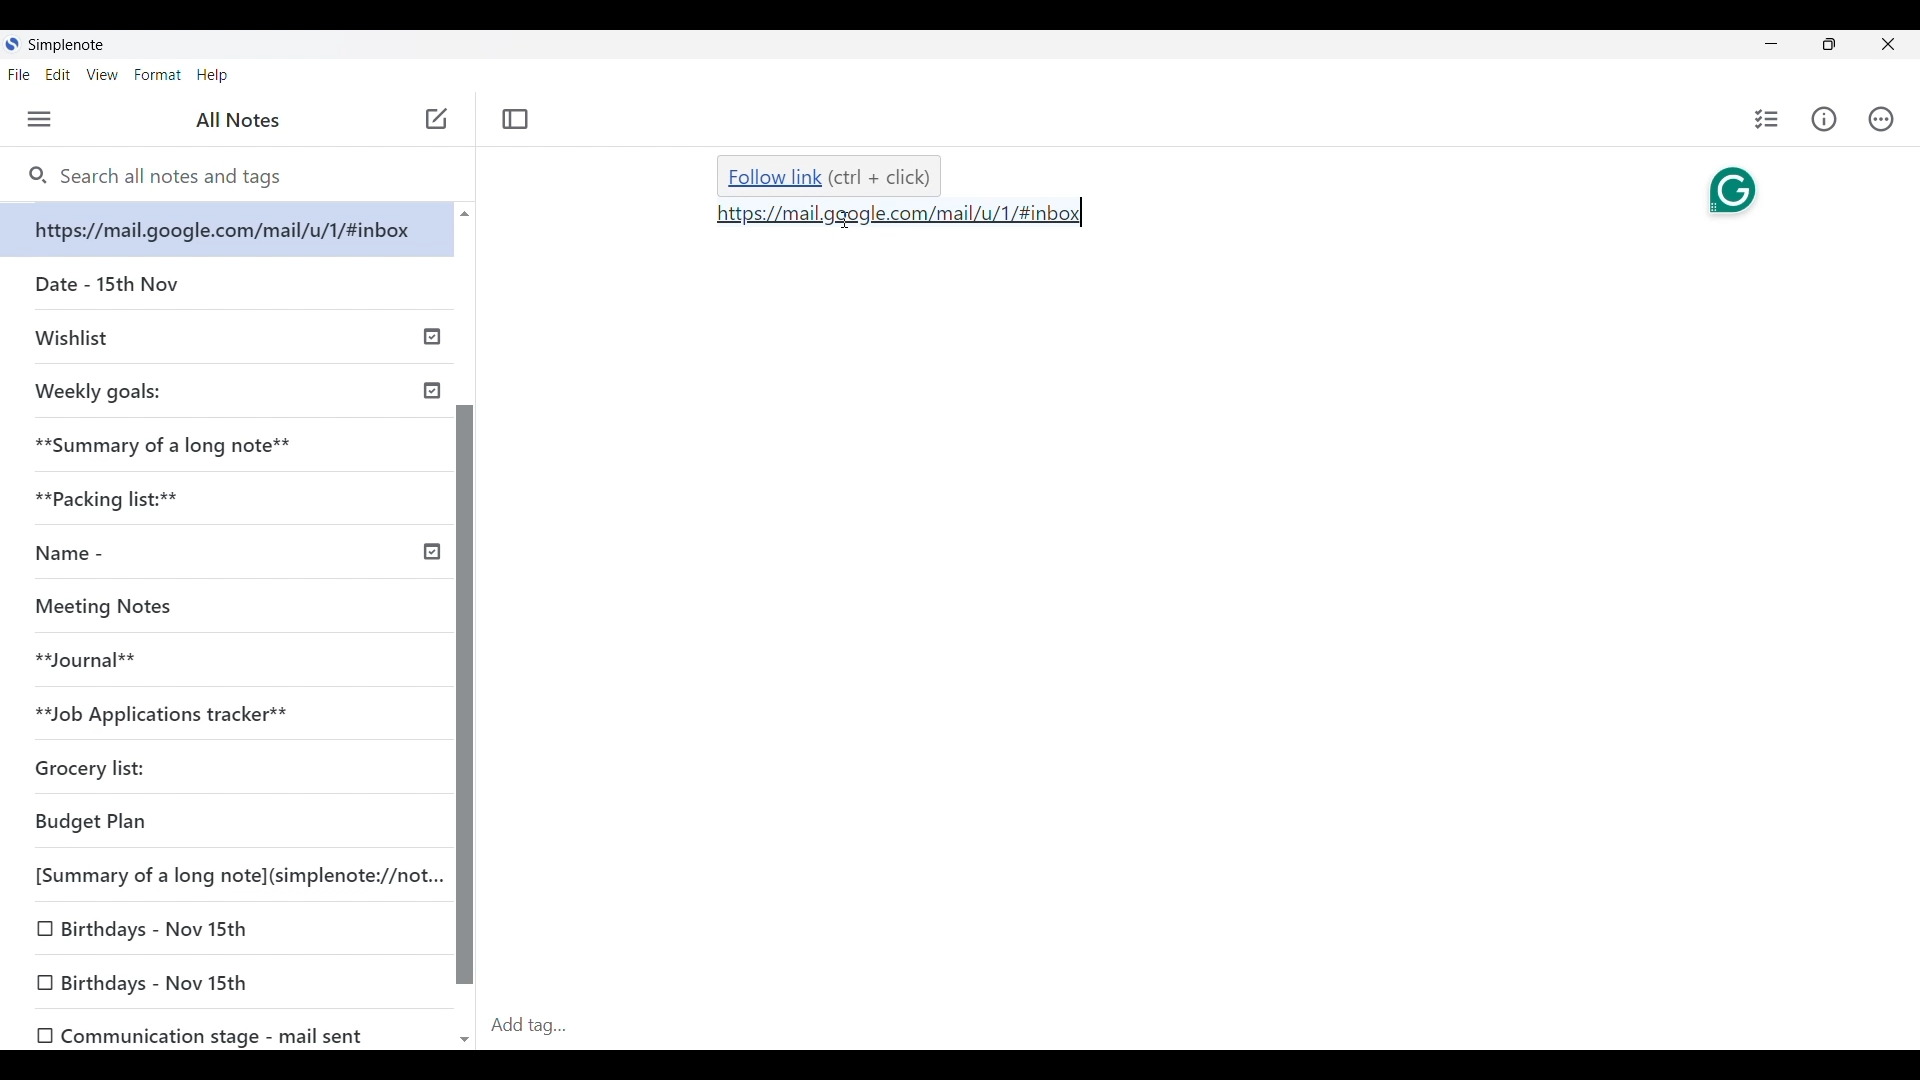 Image resolution: width=1920 pixels, height=1080 pixels. Describe the element at coordinates (465, 214) in the screenshot. I see `Quick slide to top` at that location.